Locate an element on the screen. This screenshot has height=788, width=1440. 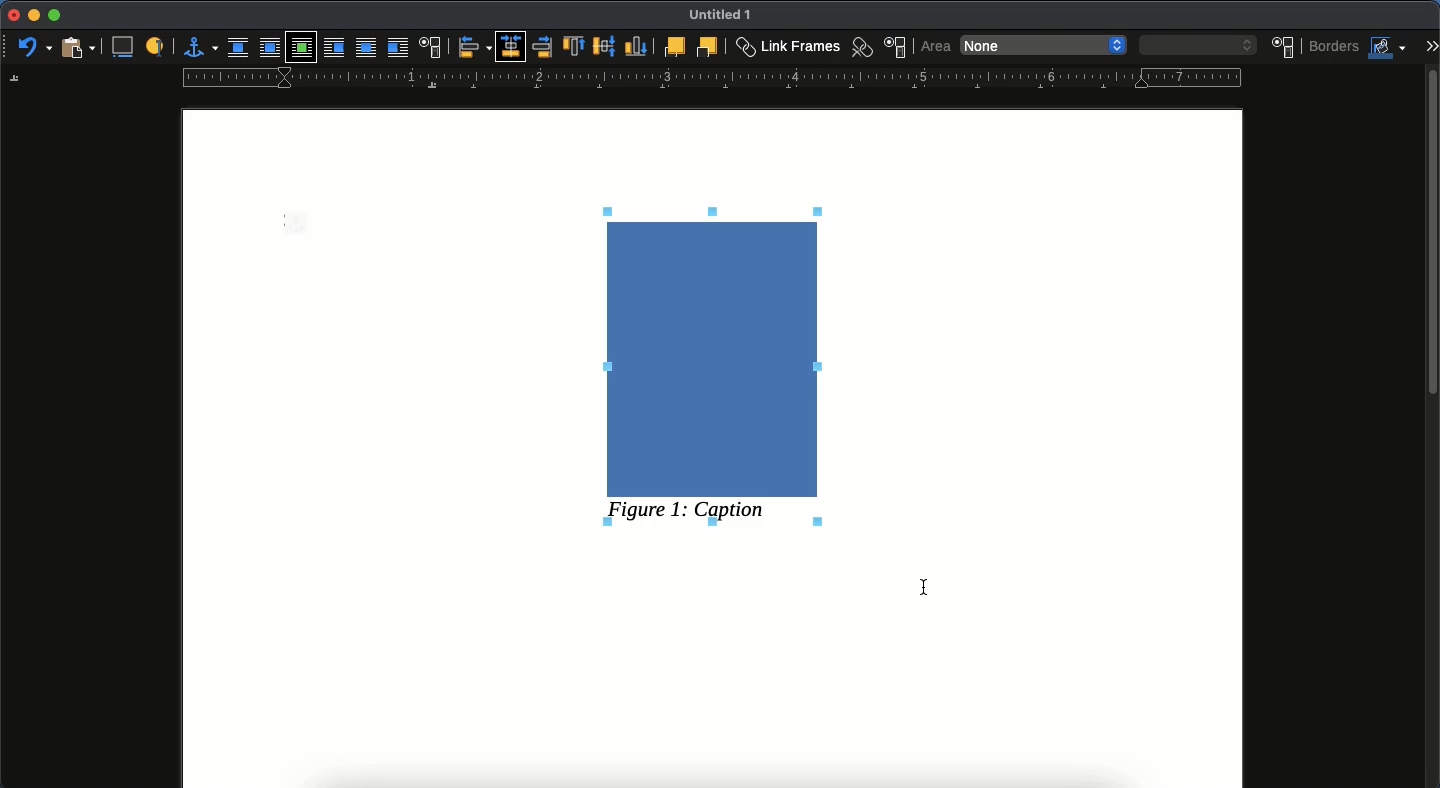
label to identify an object  is located at coordinates (157, 45).